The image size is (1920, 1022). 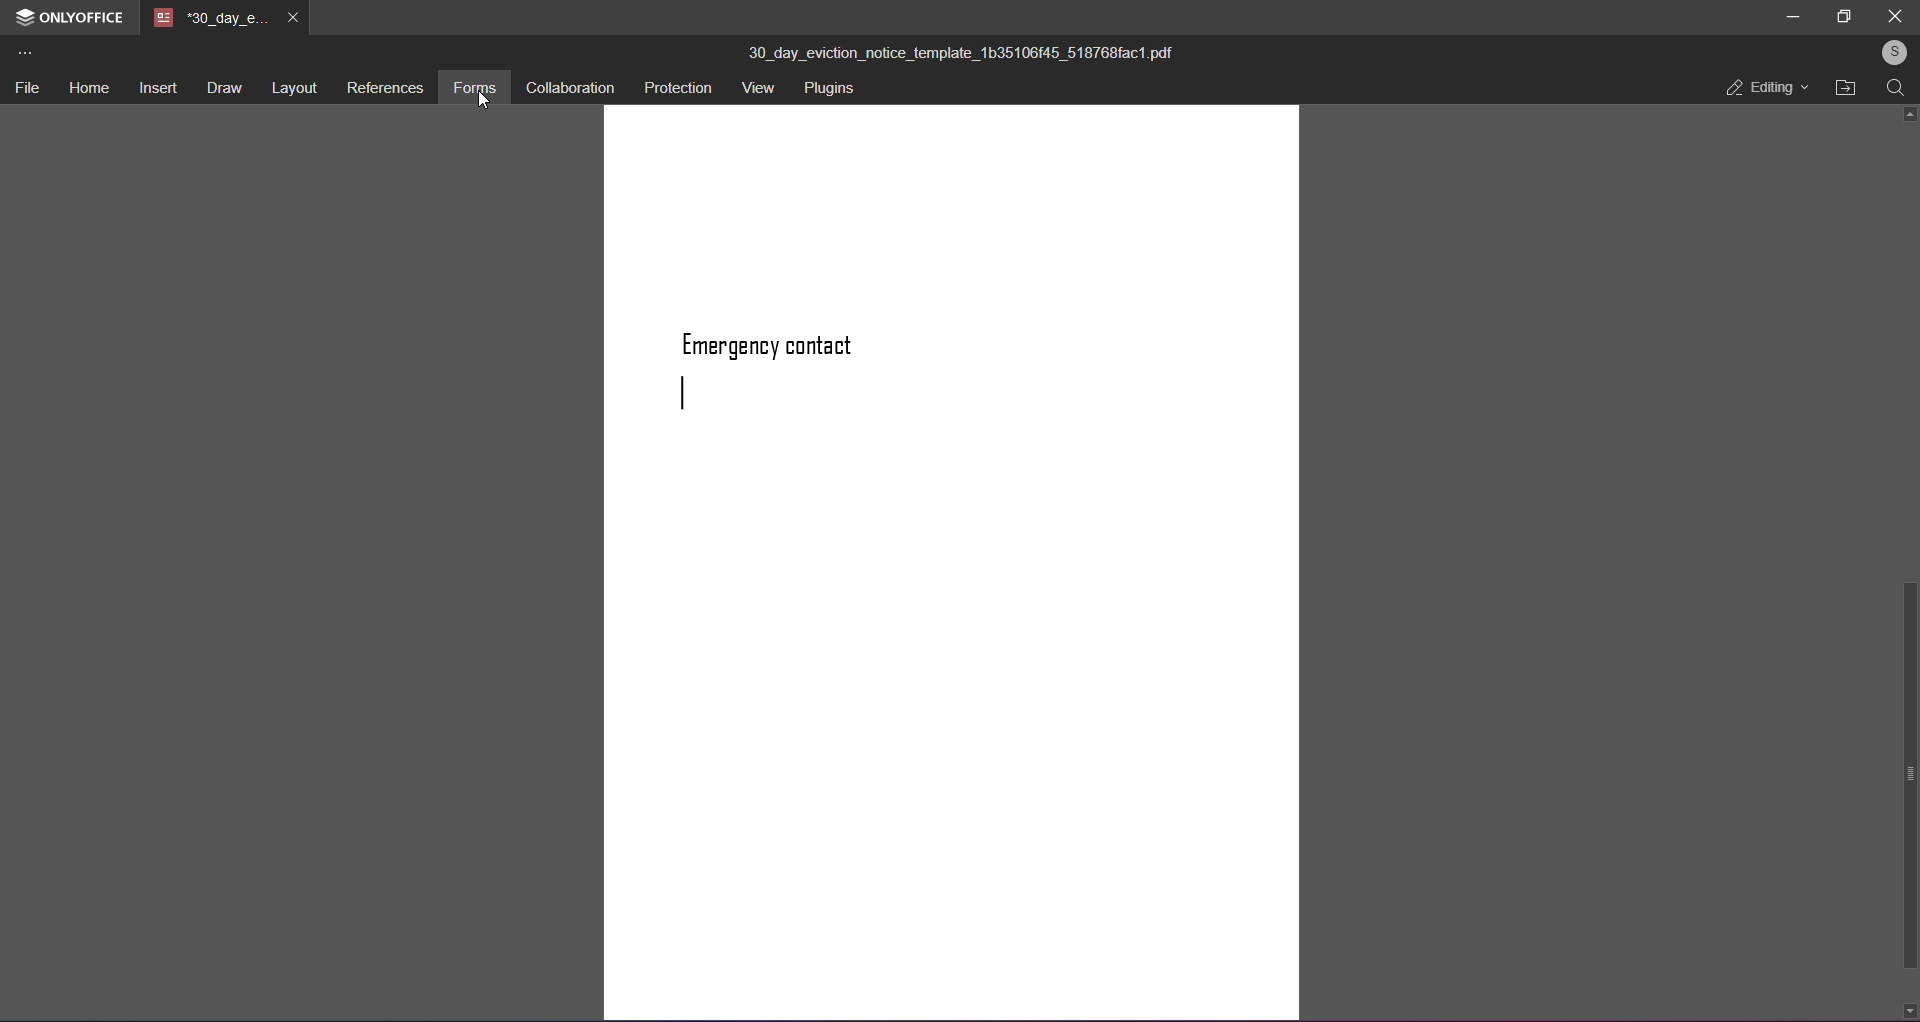 I want to click on tab name, so click(x=209, y=18).